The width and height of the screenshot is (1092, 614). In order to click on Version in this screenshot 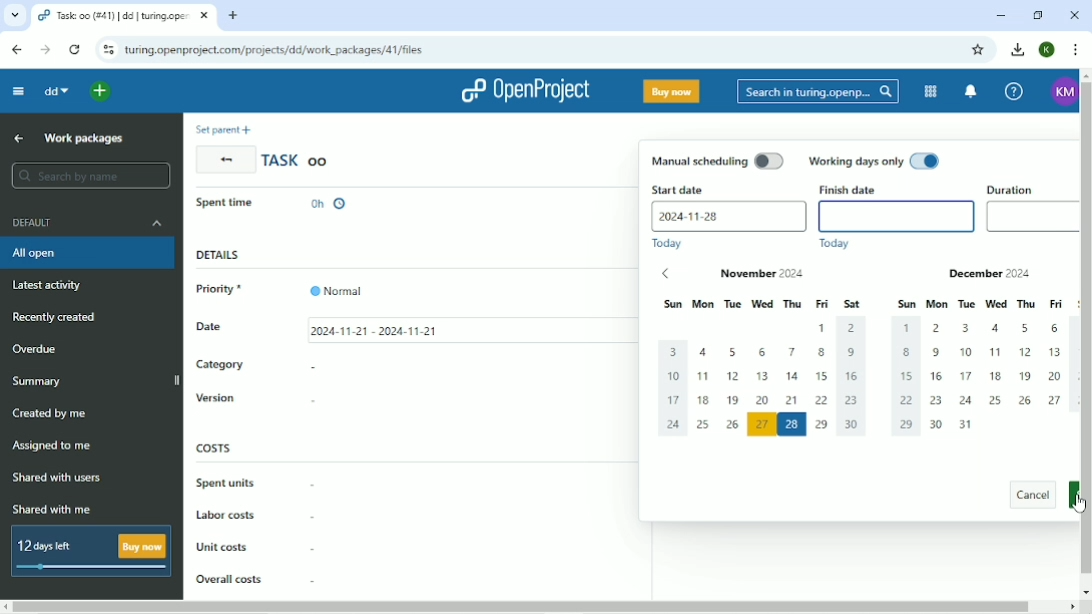, I will do `click(215, 398)`.